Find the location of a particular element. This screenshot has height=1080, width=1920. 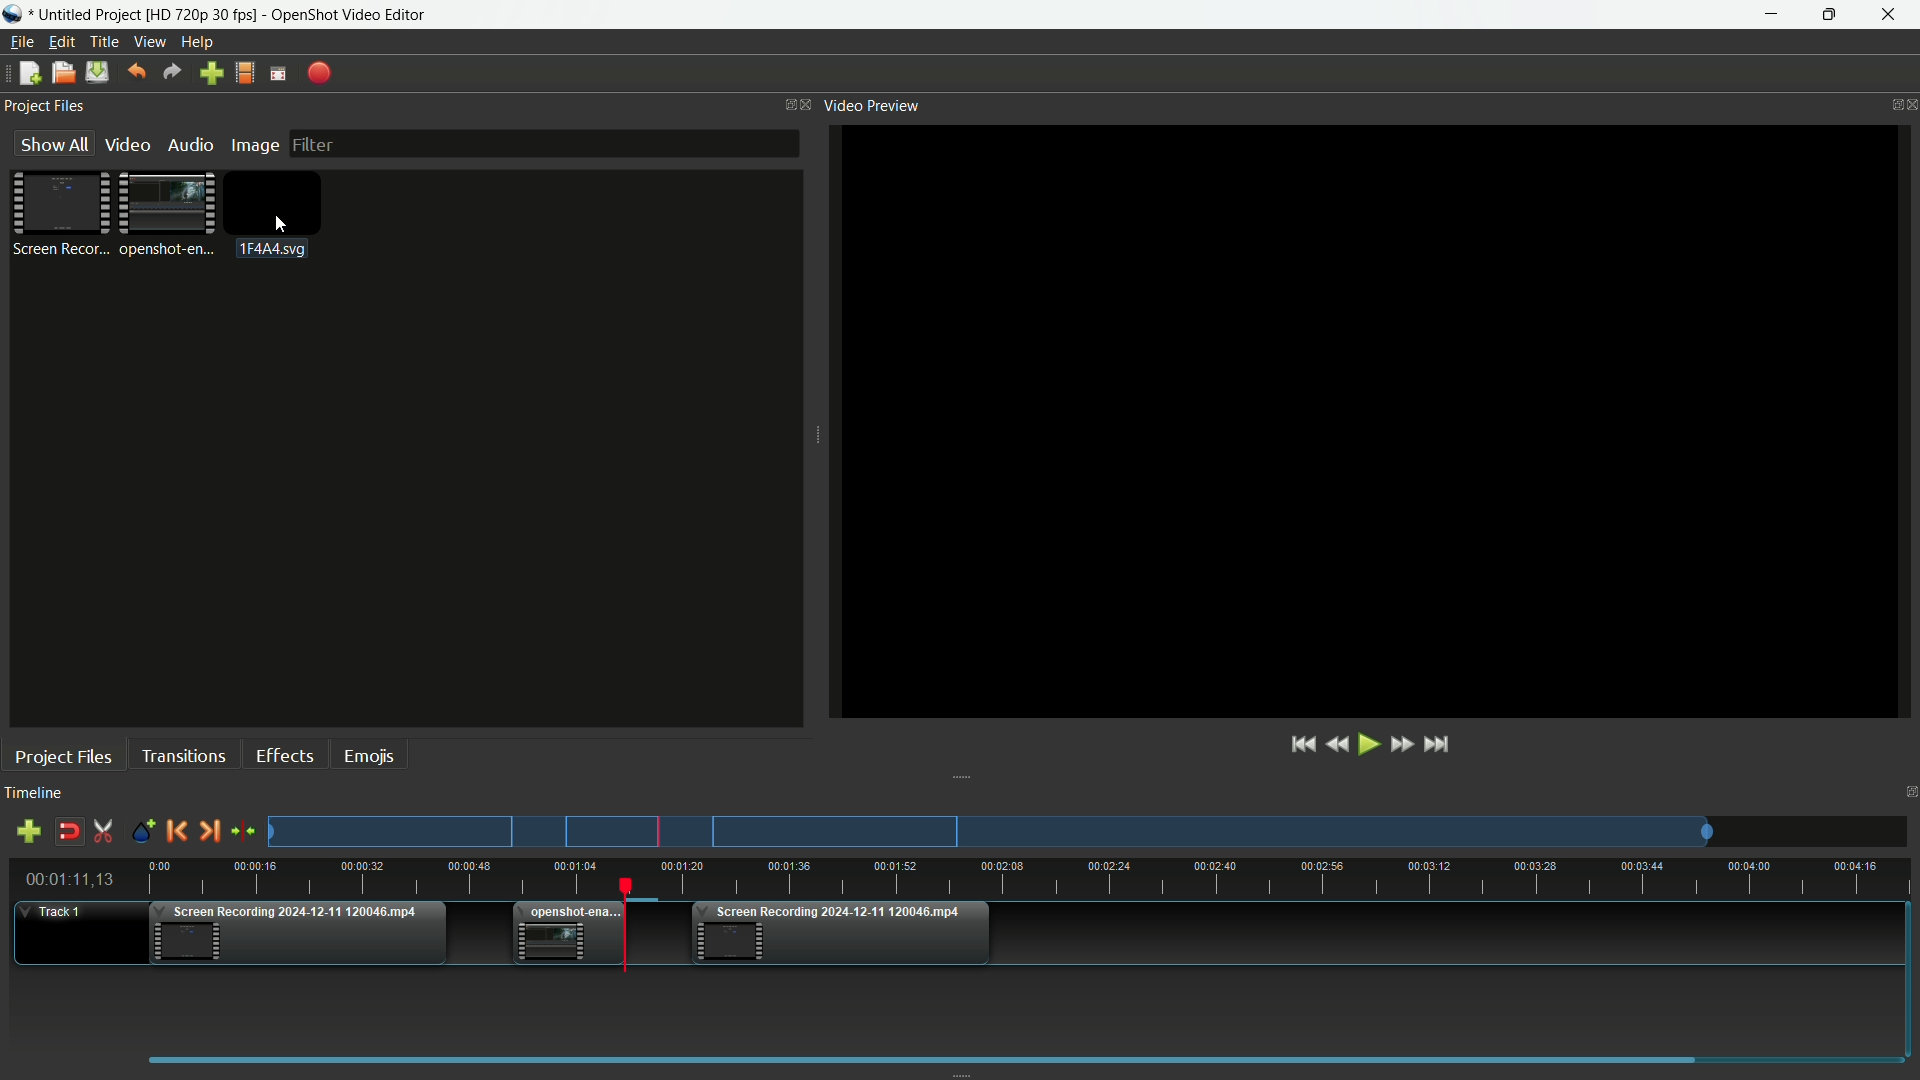

Jump to start is located at coordinates (1300, 745).